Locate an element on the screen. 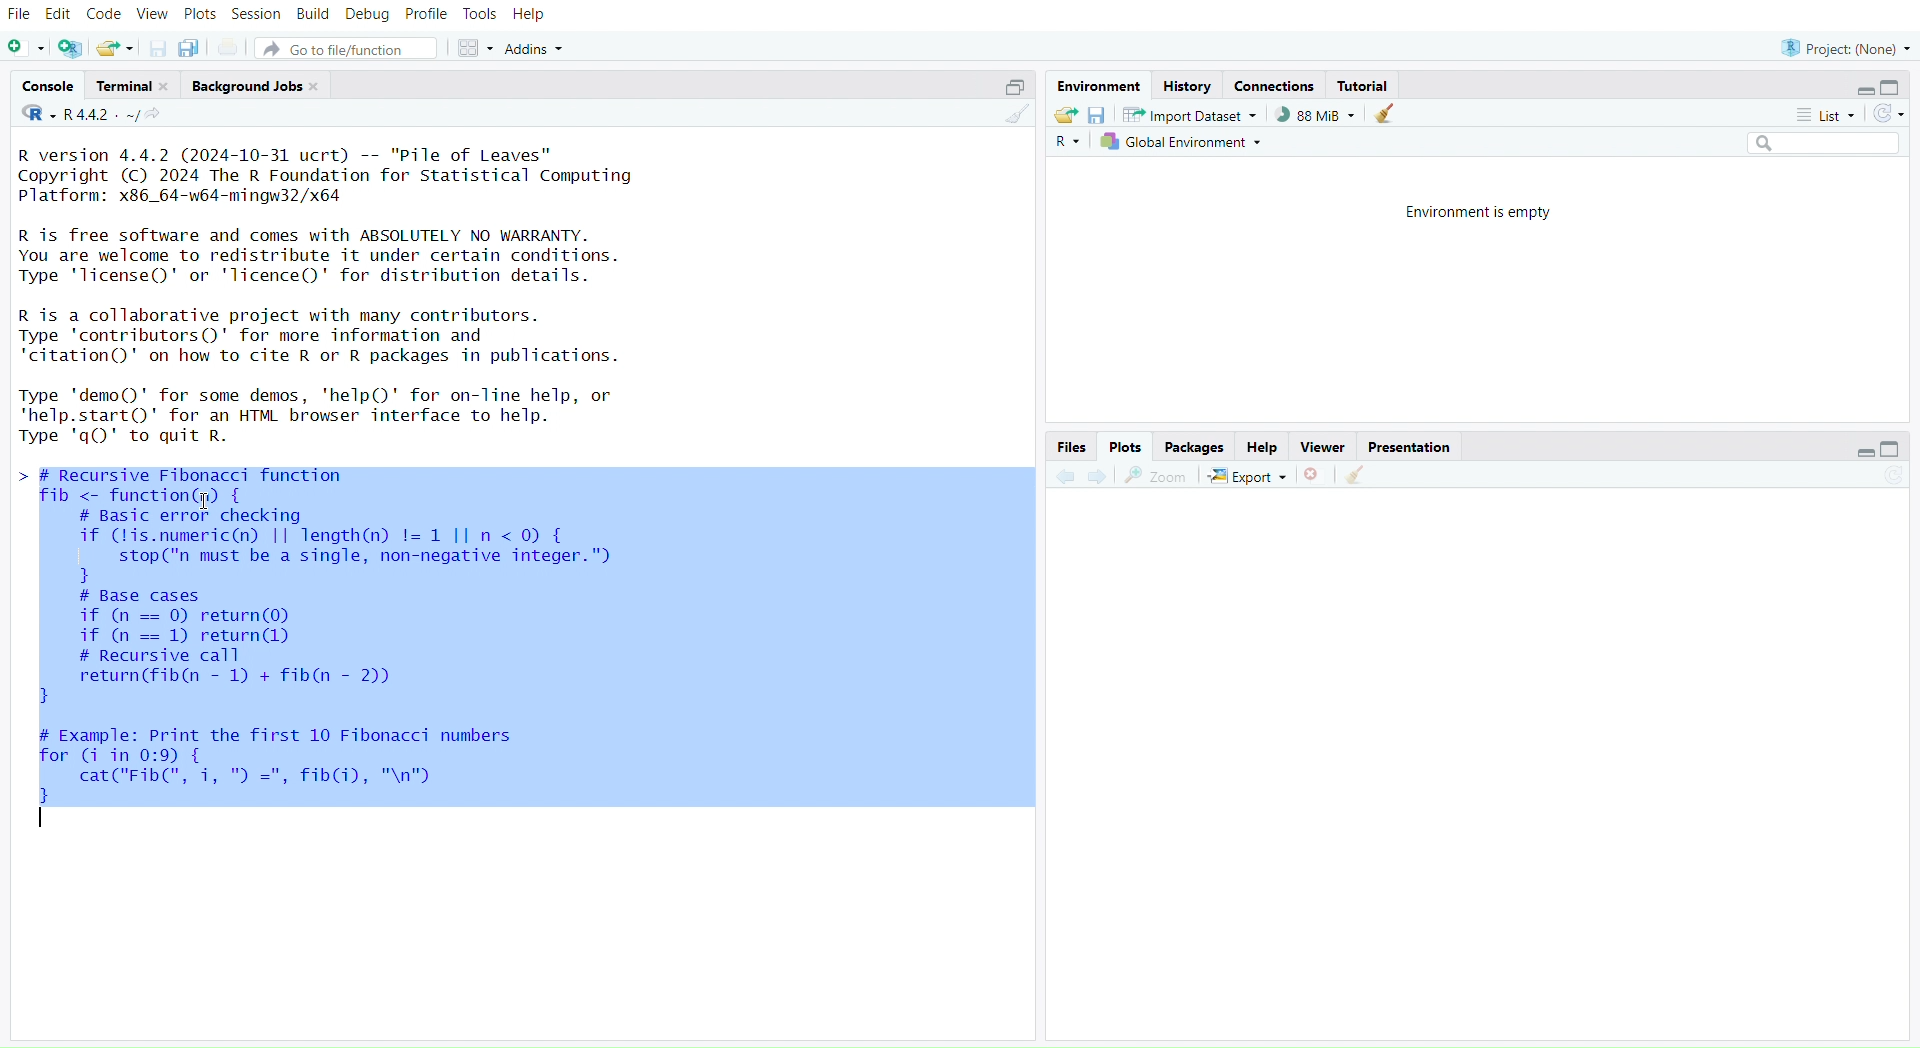 The image size is (1920, 1048). import dataset is located at coordinates (1191, 115).